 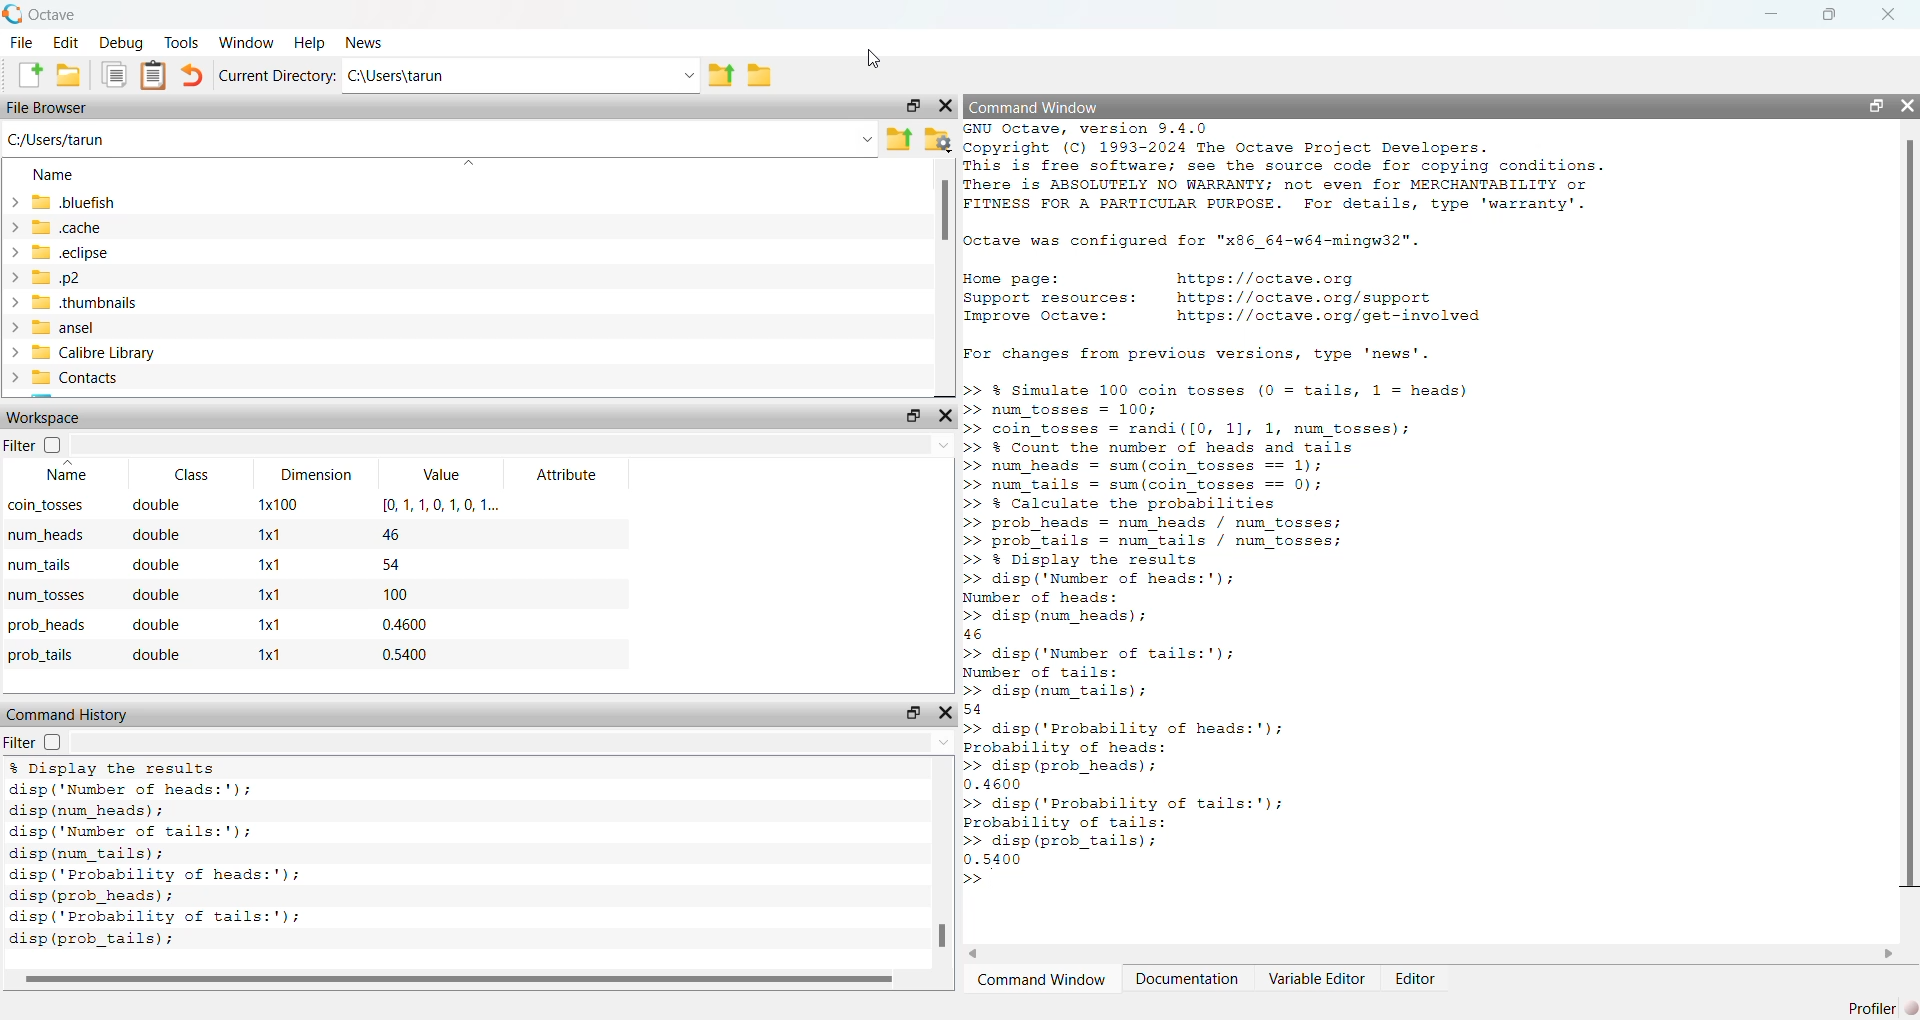 What do you see at coordinates (912, 415) in the screenshot?
I see `maximize` at bounding box center [912, 415].